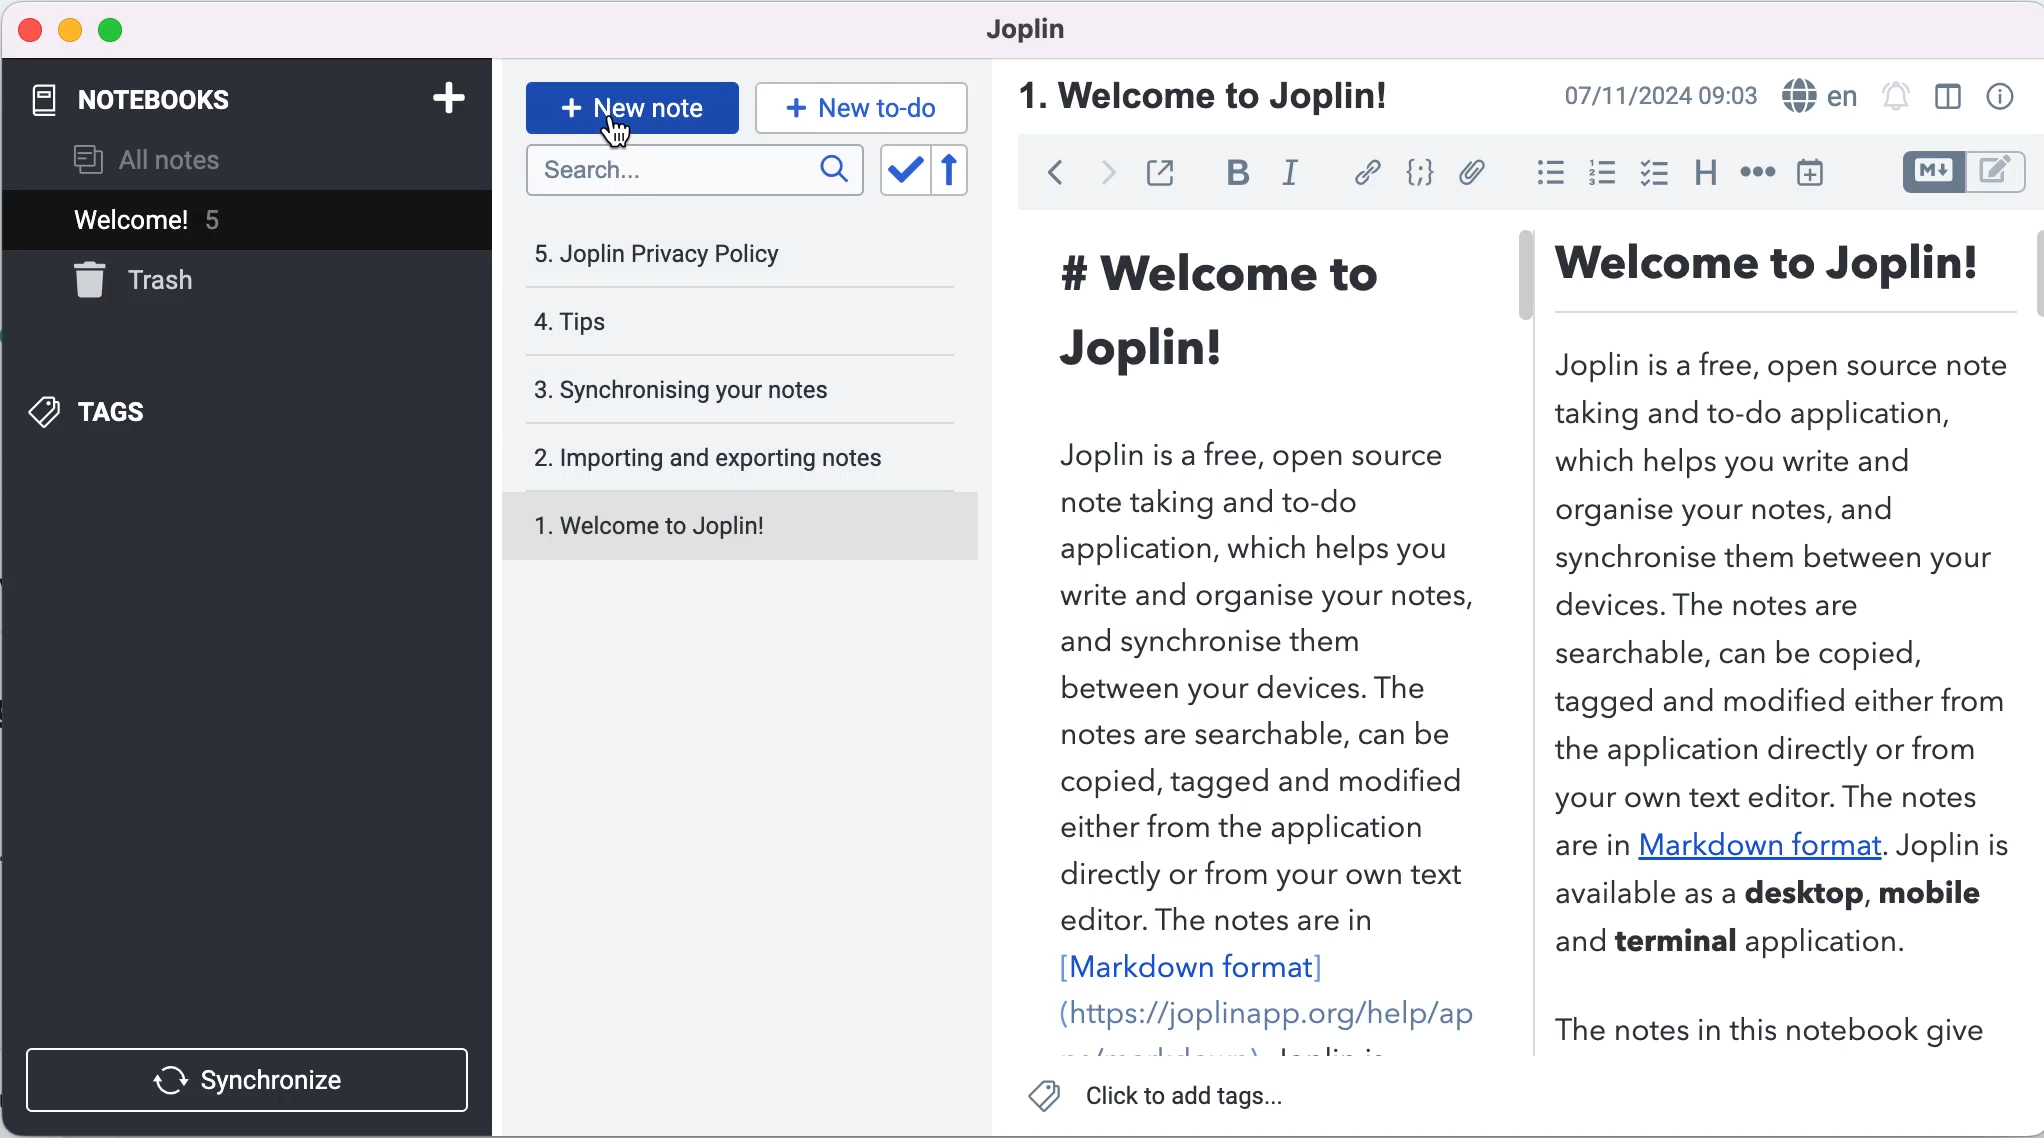 The height and width of the screenshot is (1138, 2044). Describe the element at coordinates (178, 159) in the screenshot. I see `all notes` at that location.